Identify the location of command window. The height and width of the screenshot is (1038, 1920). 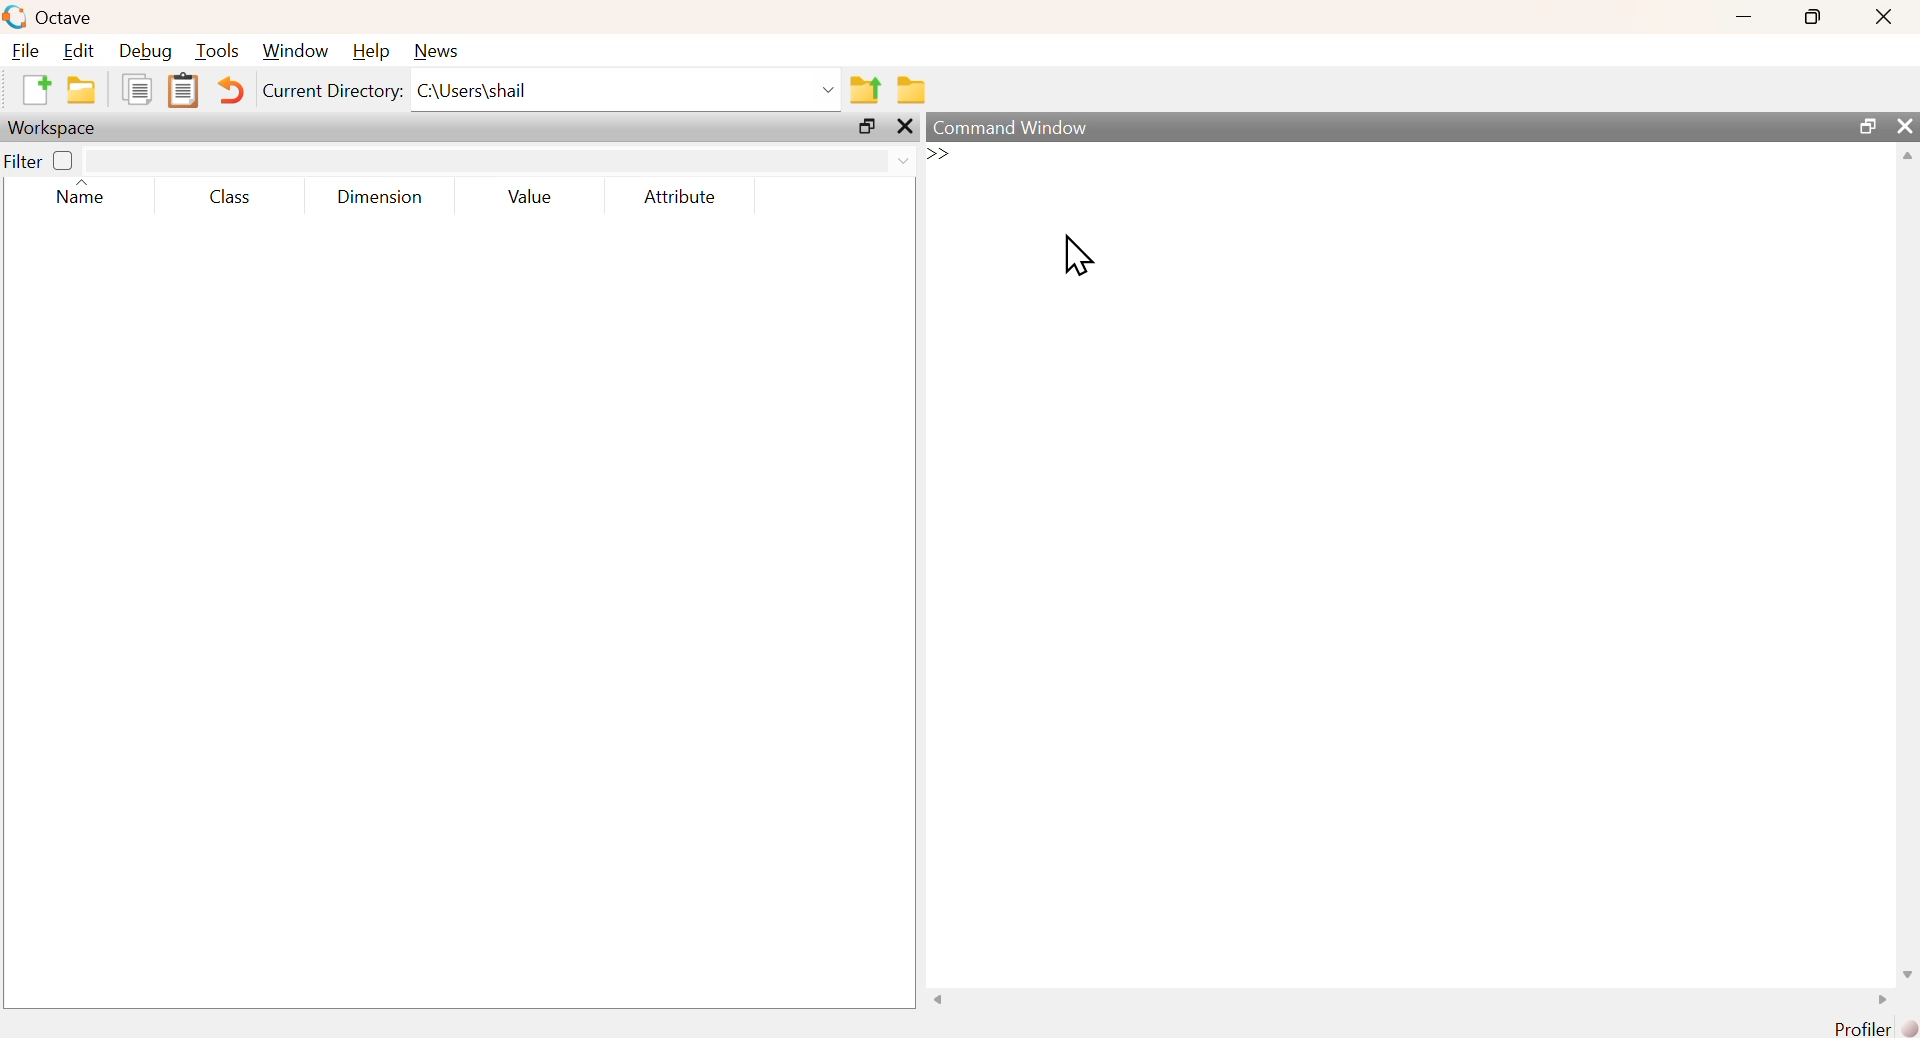
(1013, 126).